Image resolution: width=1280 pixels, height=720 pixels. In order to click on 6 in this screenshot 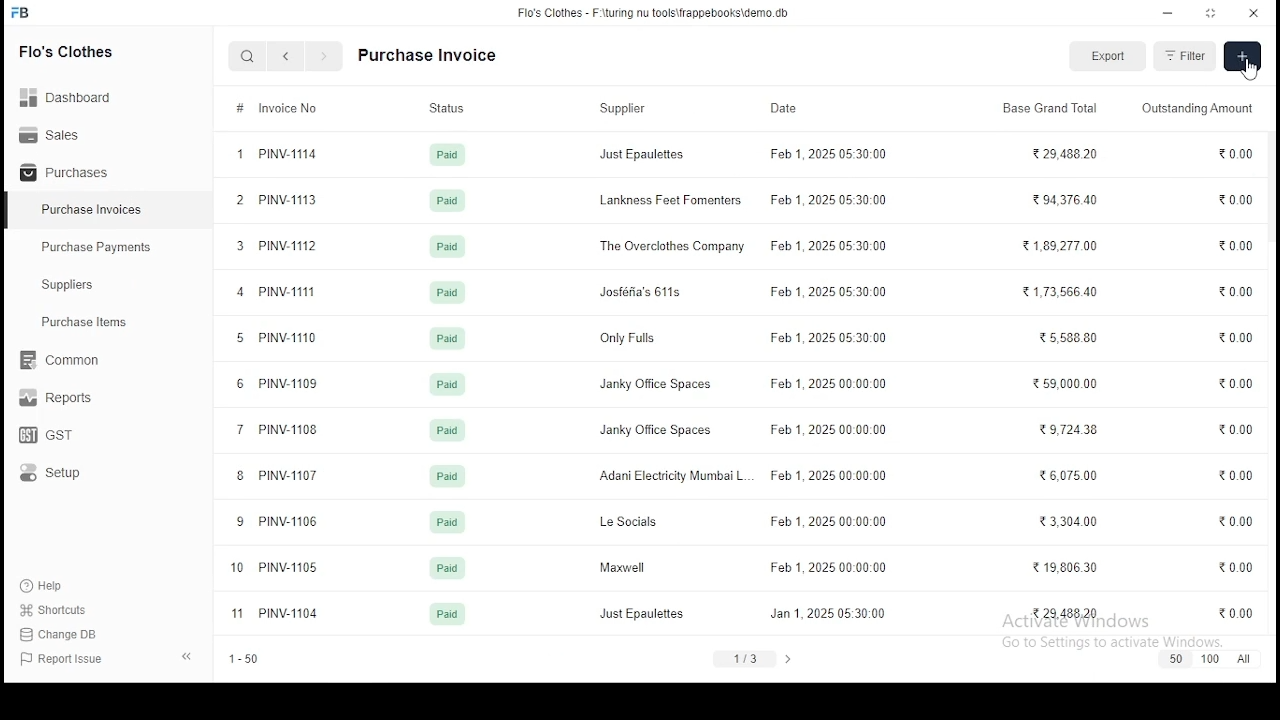, I will do `click(240, 384)`.